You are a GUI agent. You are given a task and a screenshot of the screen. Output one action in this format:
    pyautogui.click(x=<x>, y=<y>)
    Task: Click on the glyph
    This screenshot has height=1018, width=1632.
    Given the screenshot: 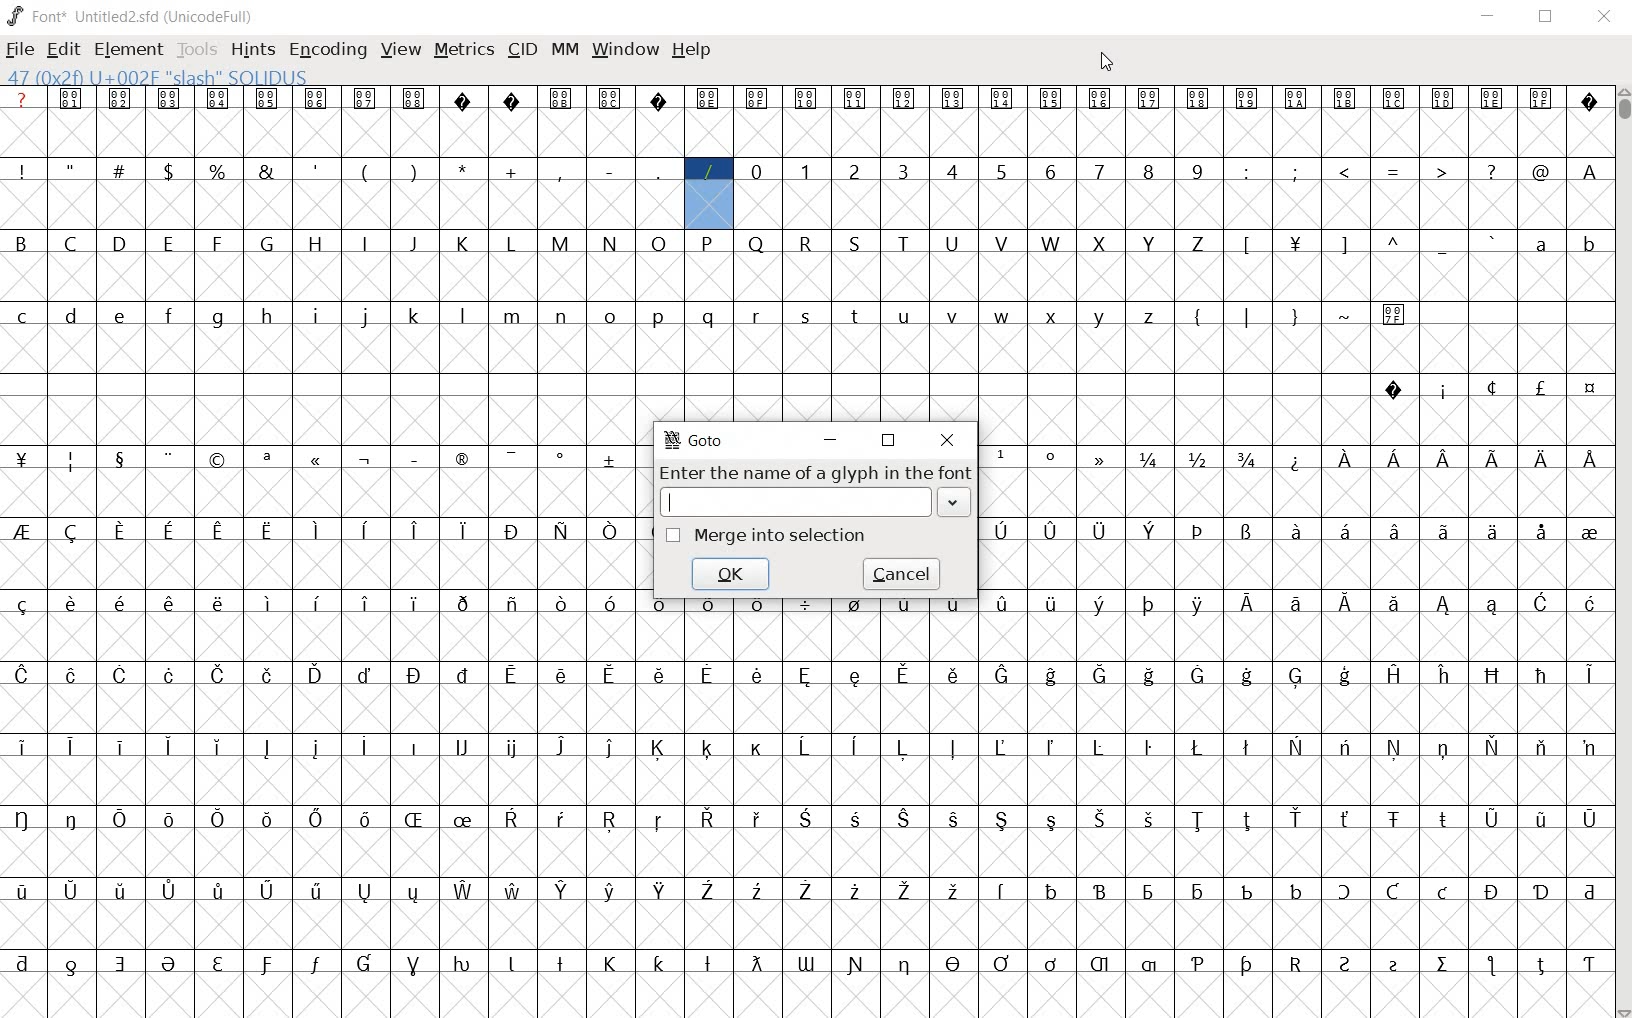 What is the action you would take?
    pyautogui.click(x=217, y=243)
    